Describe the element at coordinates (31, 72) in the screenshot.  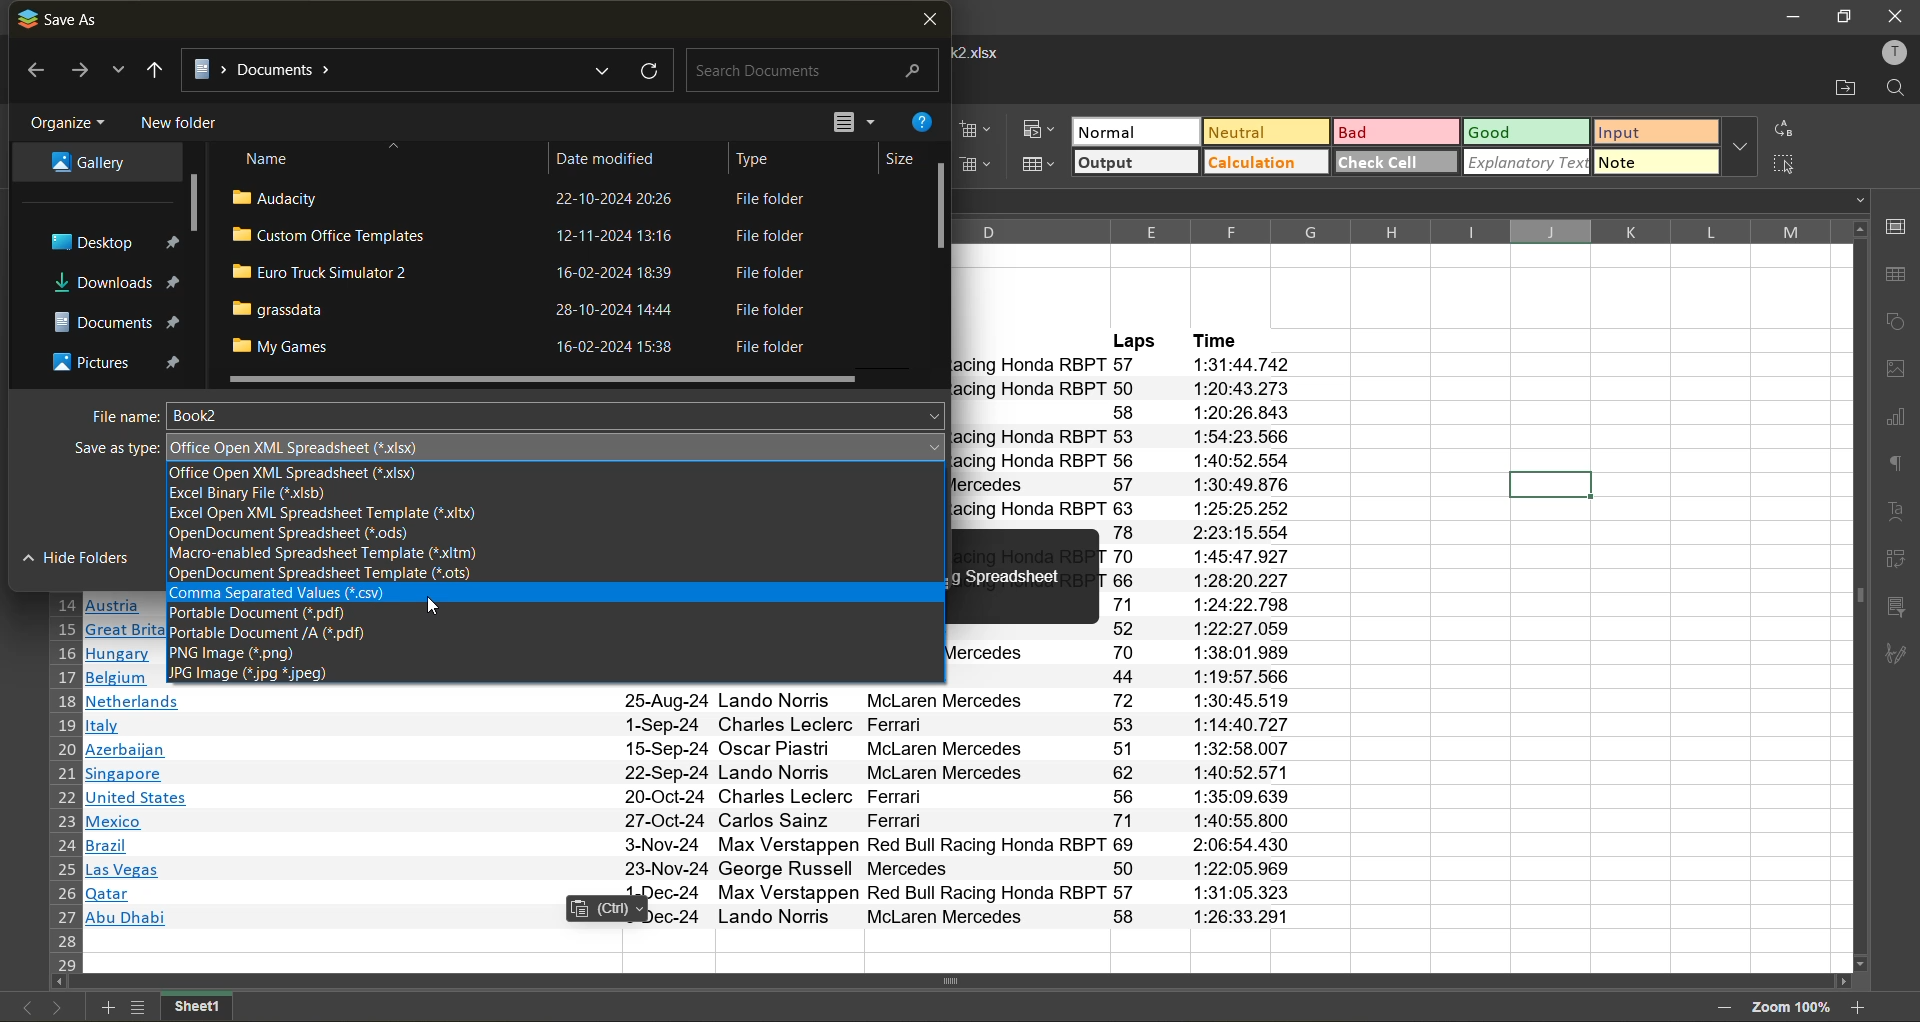
I see `back` at that location.